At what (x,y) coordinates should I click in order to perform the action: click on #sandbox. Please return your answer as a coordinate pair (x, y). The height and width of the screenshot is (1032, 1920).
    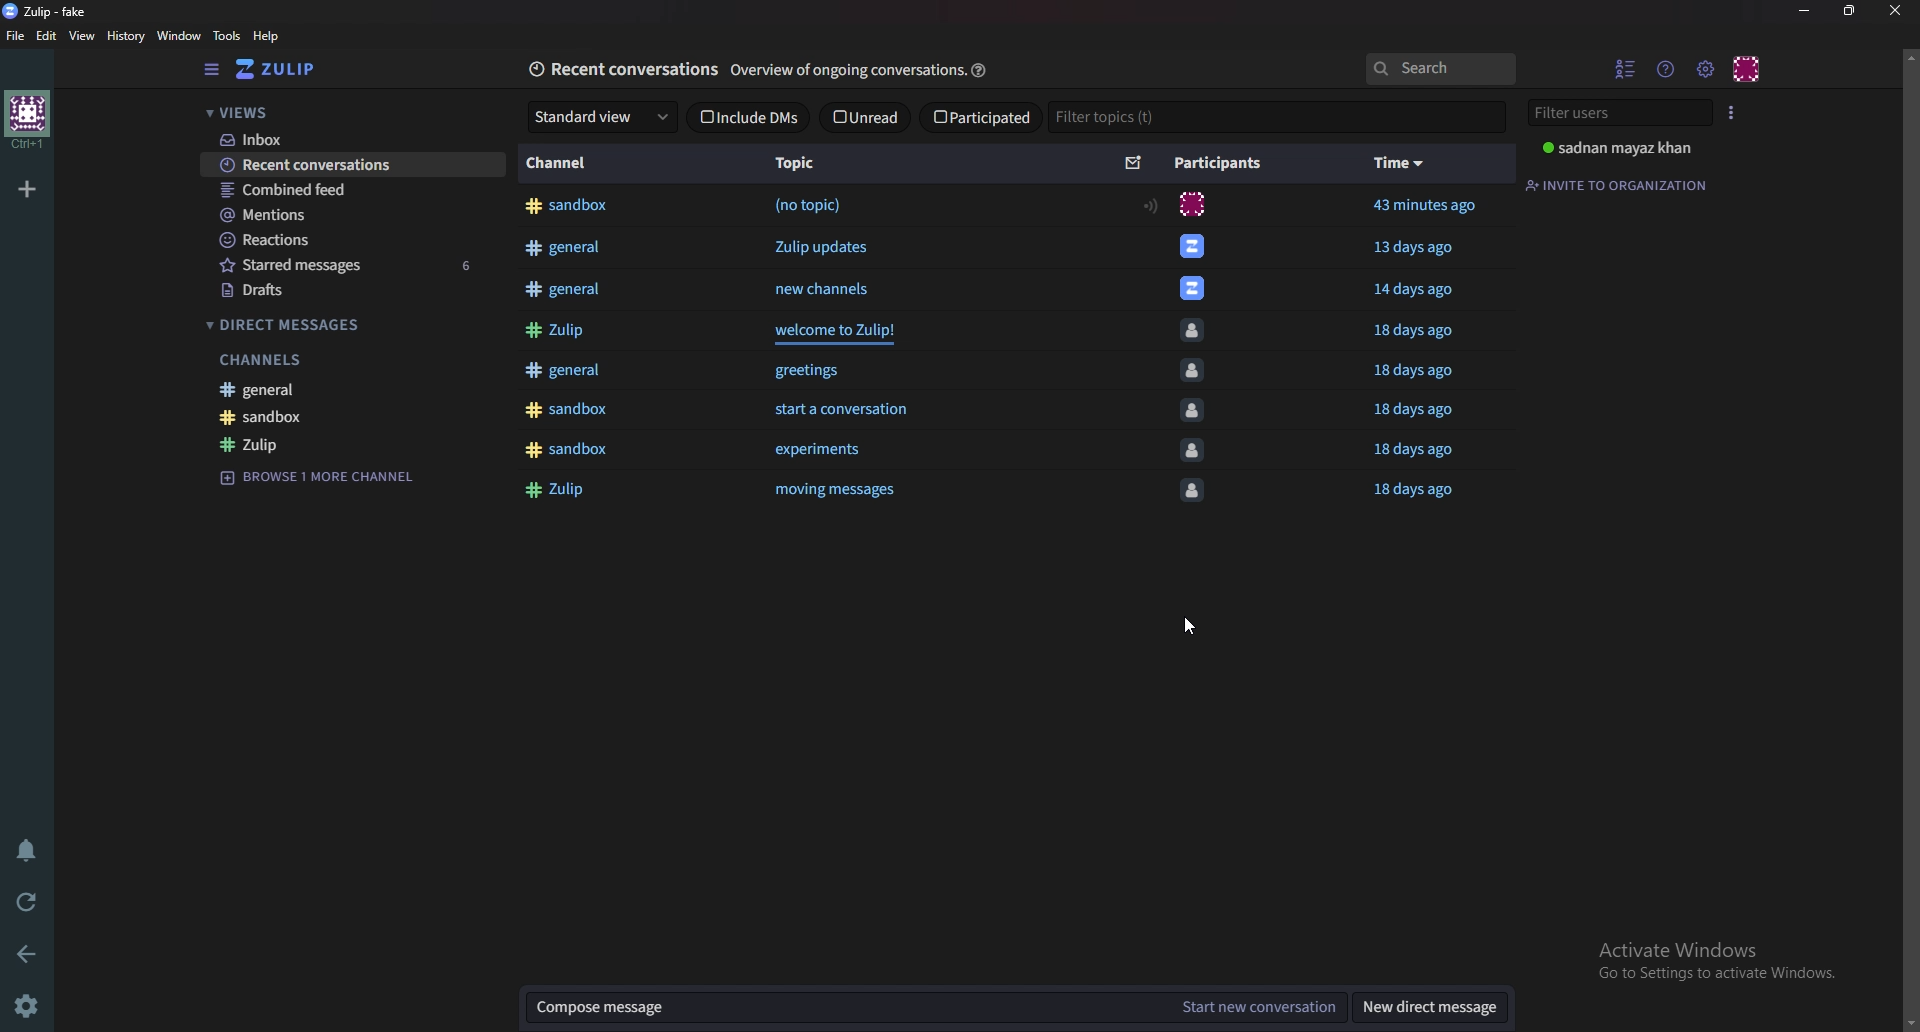
    Looking at the image, I should click on (575, 458).